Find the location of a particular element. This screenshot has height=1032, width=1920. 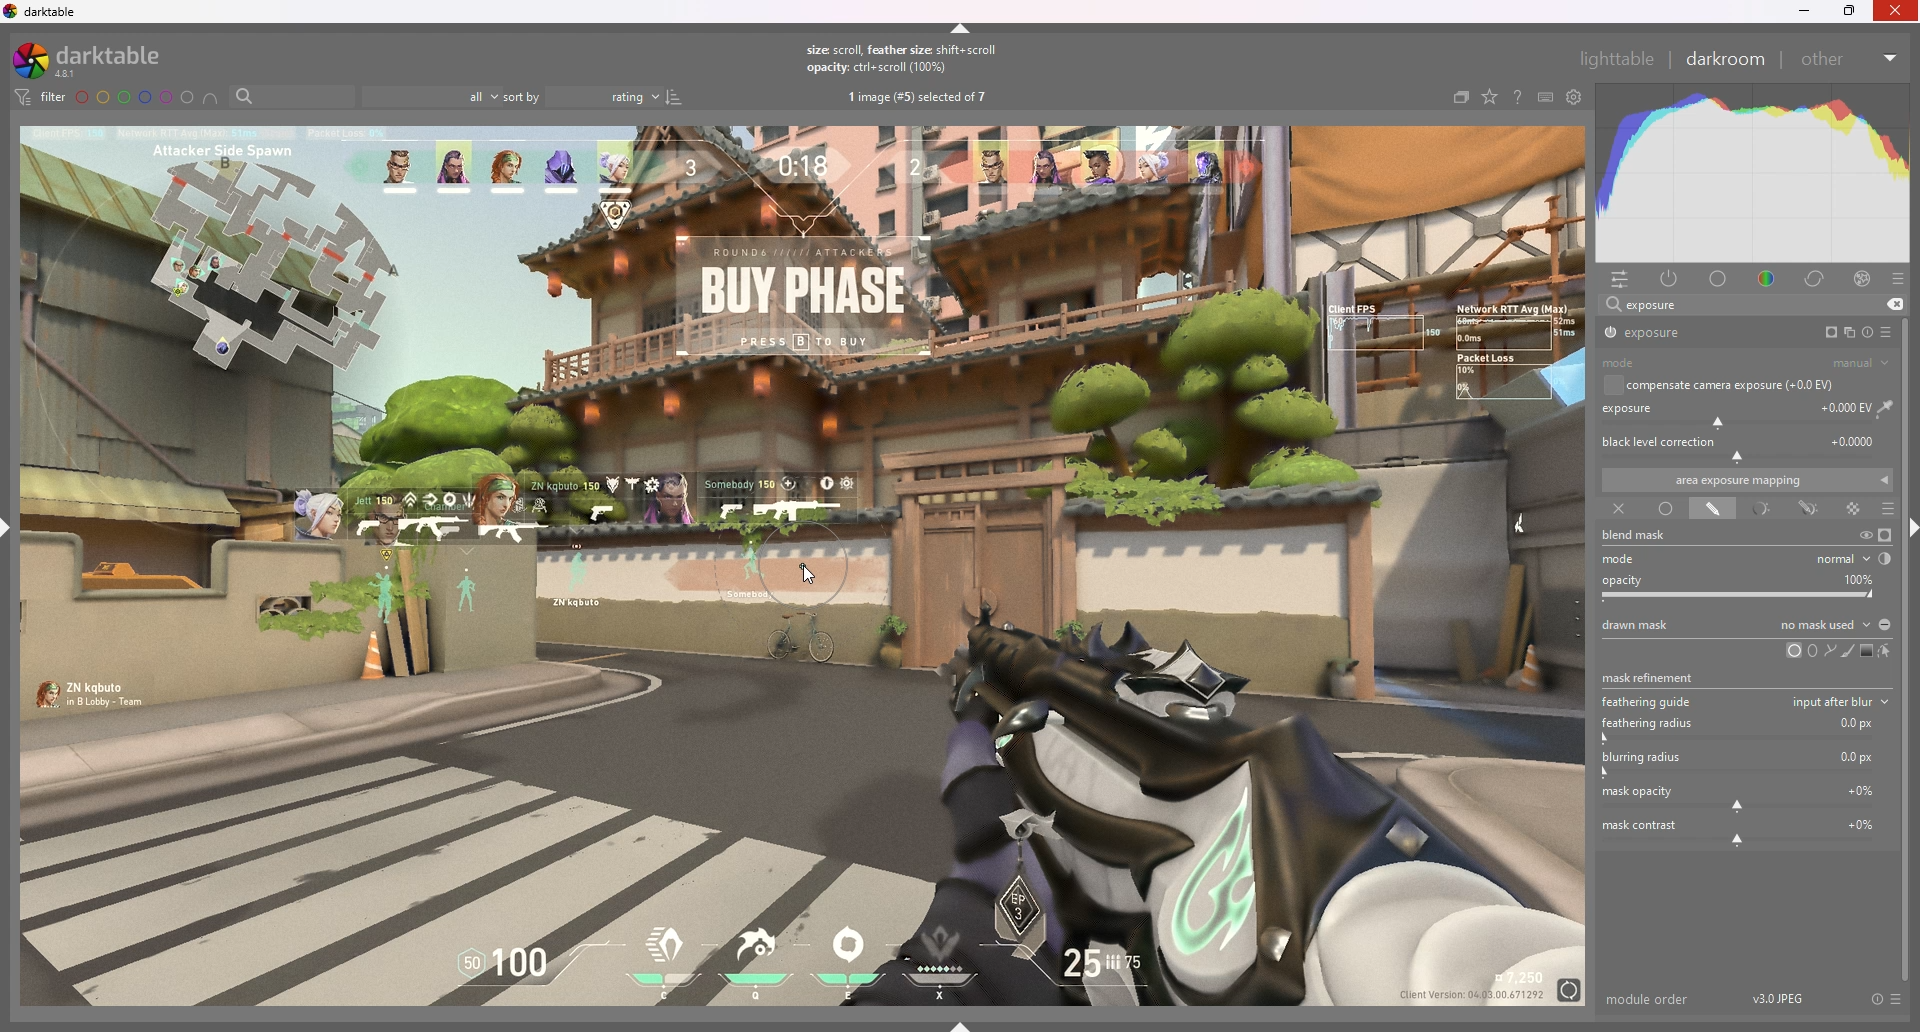

filter by name is located at coordinates (292, 95).